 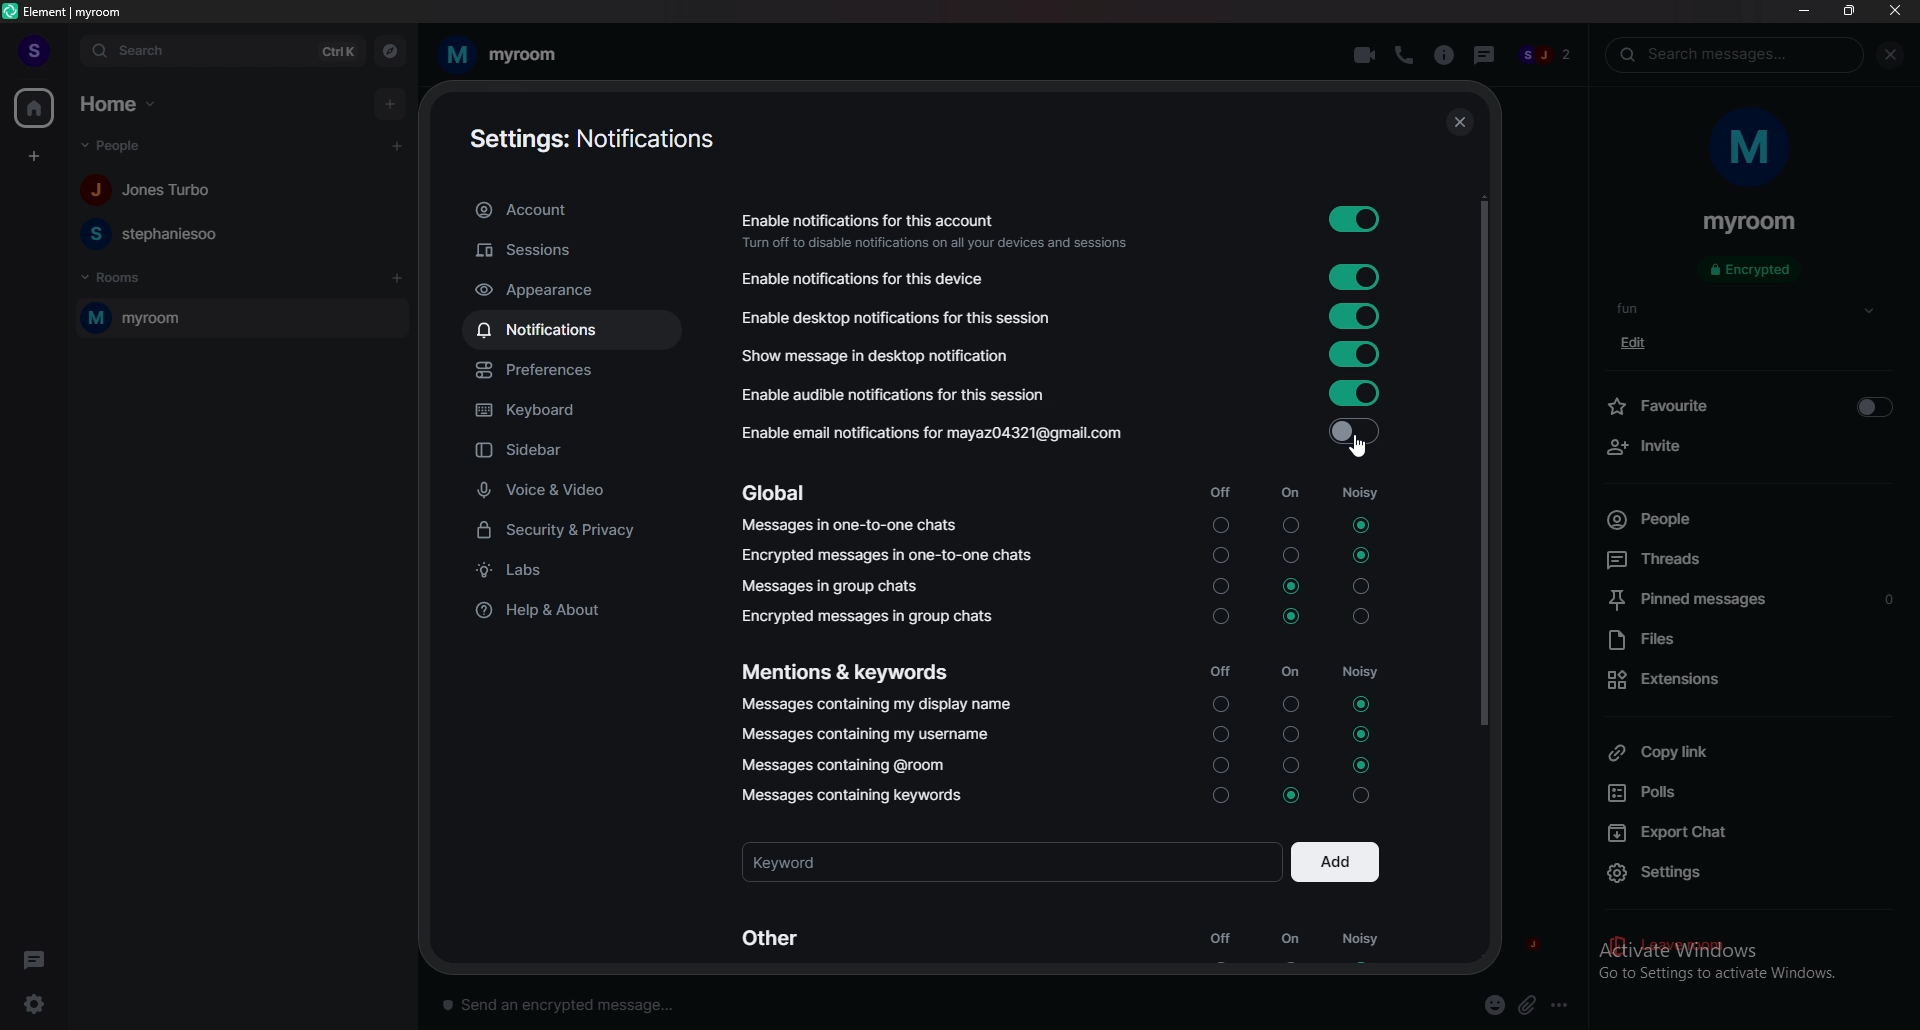 What do you see at coordinates (1849, 10) in the screenshot?
I see `resize` at bounding box center [1849, 10].